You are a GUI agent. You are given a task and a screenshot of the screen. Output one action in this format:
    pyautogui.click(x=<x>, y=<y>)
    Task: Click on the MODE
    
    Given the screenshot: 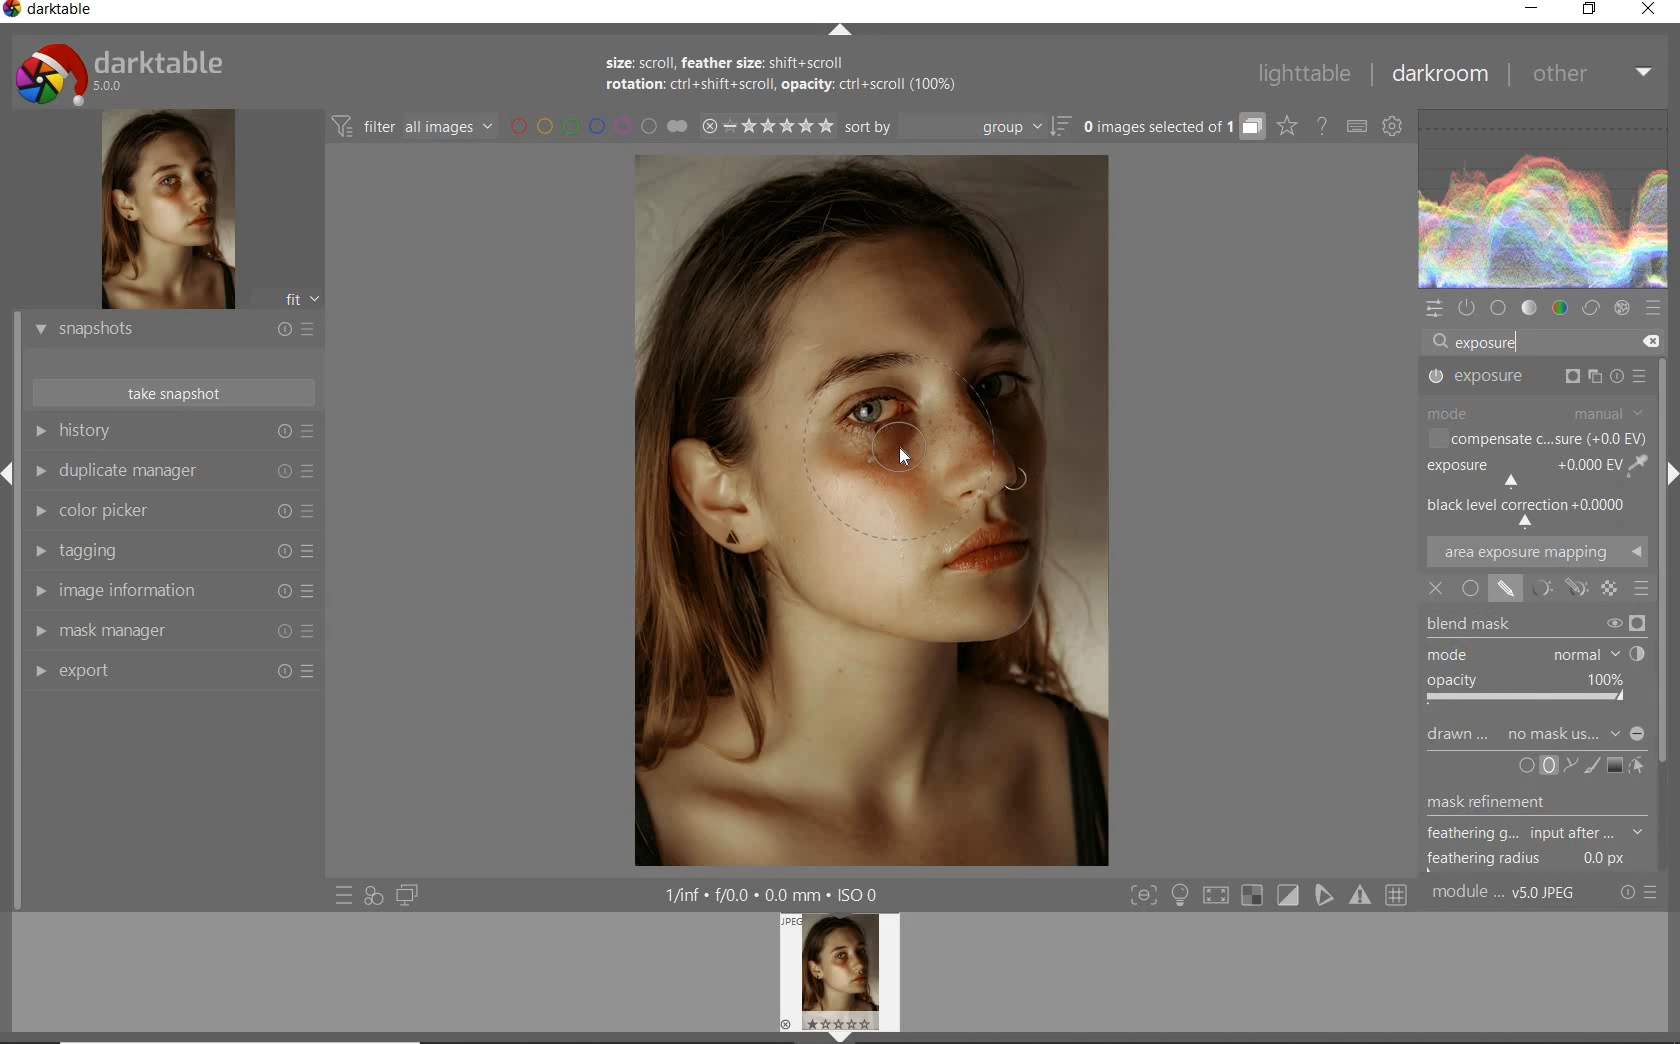 What is the action you would take?
    pyautogui.click(x=1530, y=652)
    